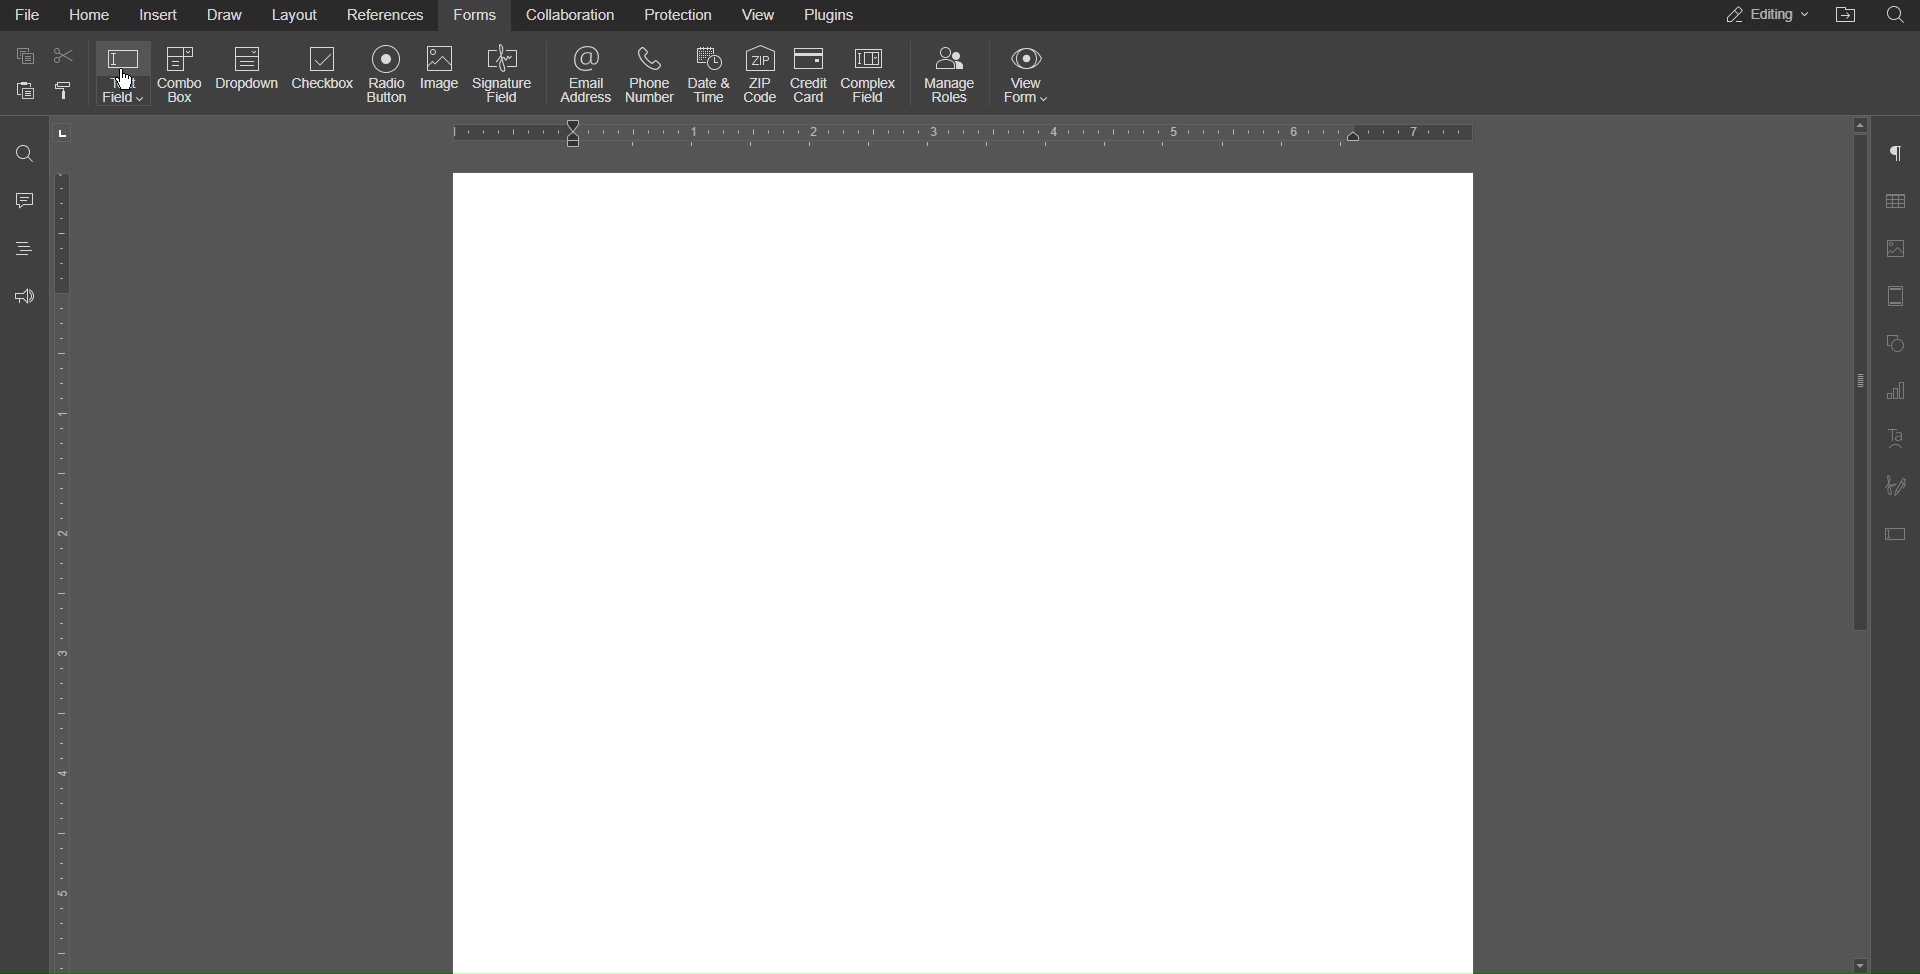  What do you see at coordinates (249, 68) in the screenshot?
I see `Dropdown` at bounding box center [249, 68].